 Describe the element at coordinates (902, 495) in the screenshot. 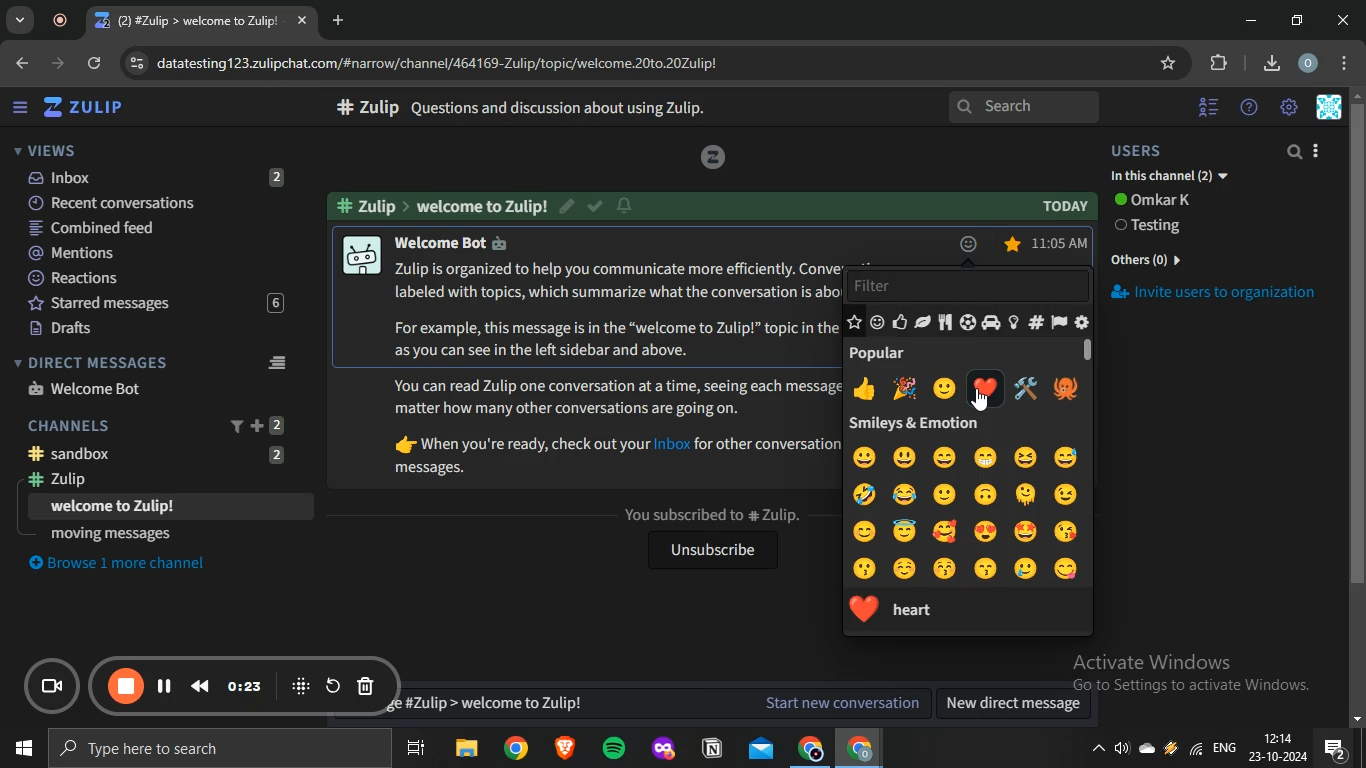

I see `joy` at that location.